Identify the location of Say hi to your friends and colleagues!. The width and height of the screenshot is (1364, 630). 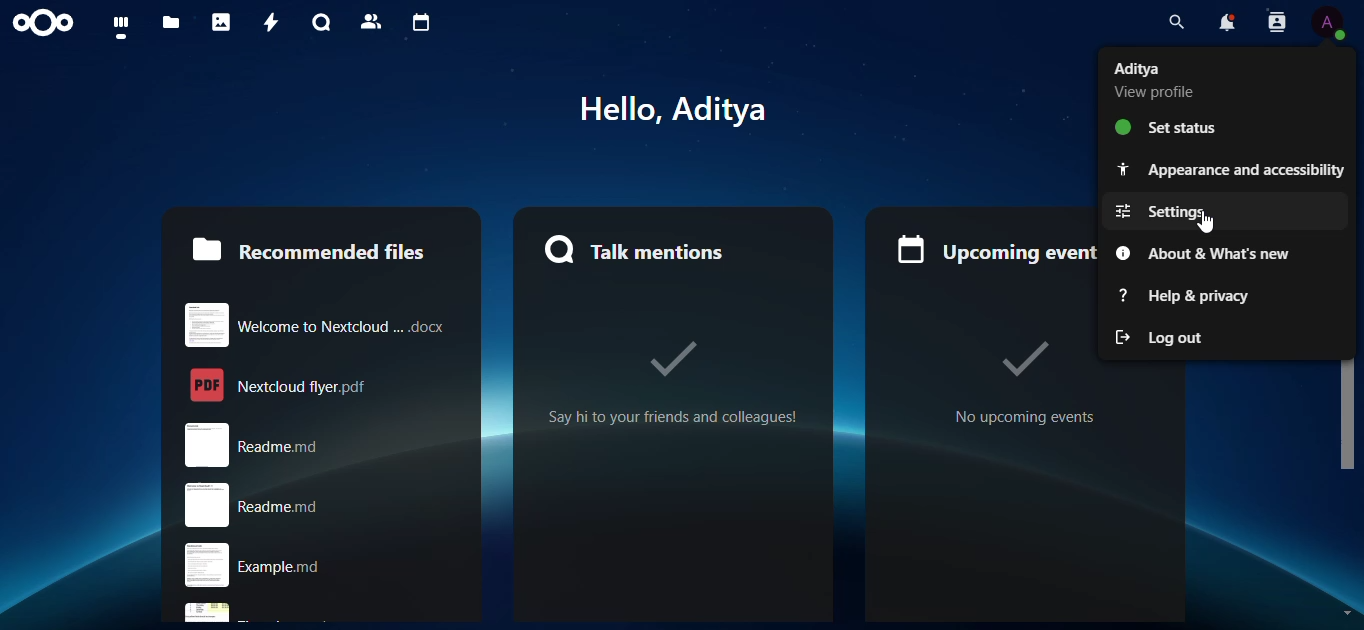
(672, 384).